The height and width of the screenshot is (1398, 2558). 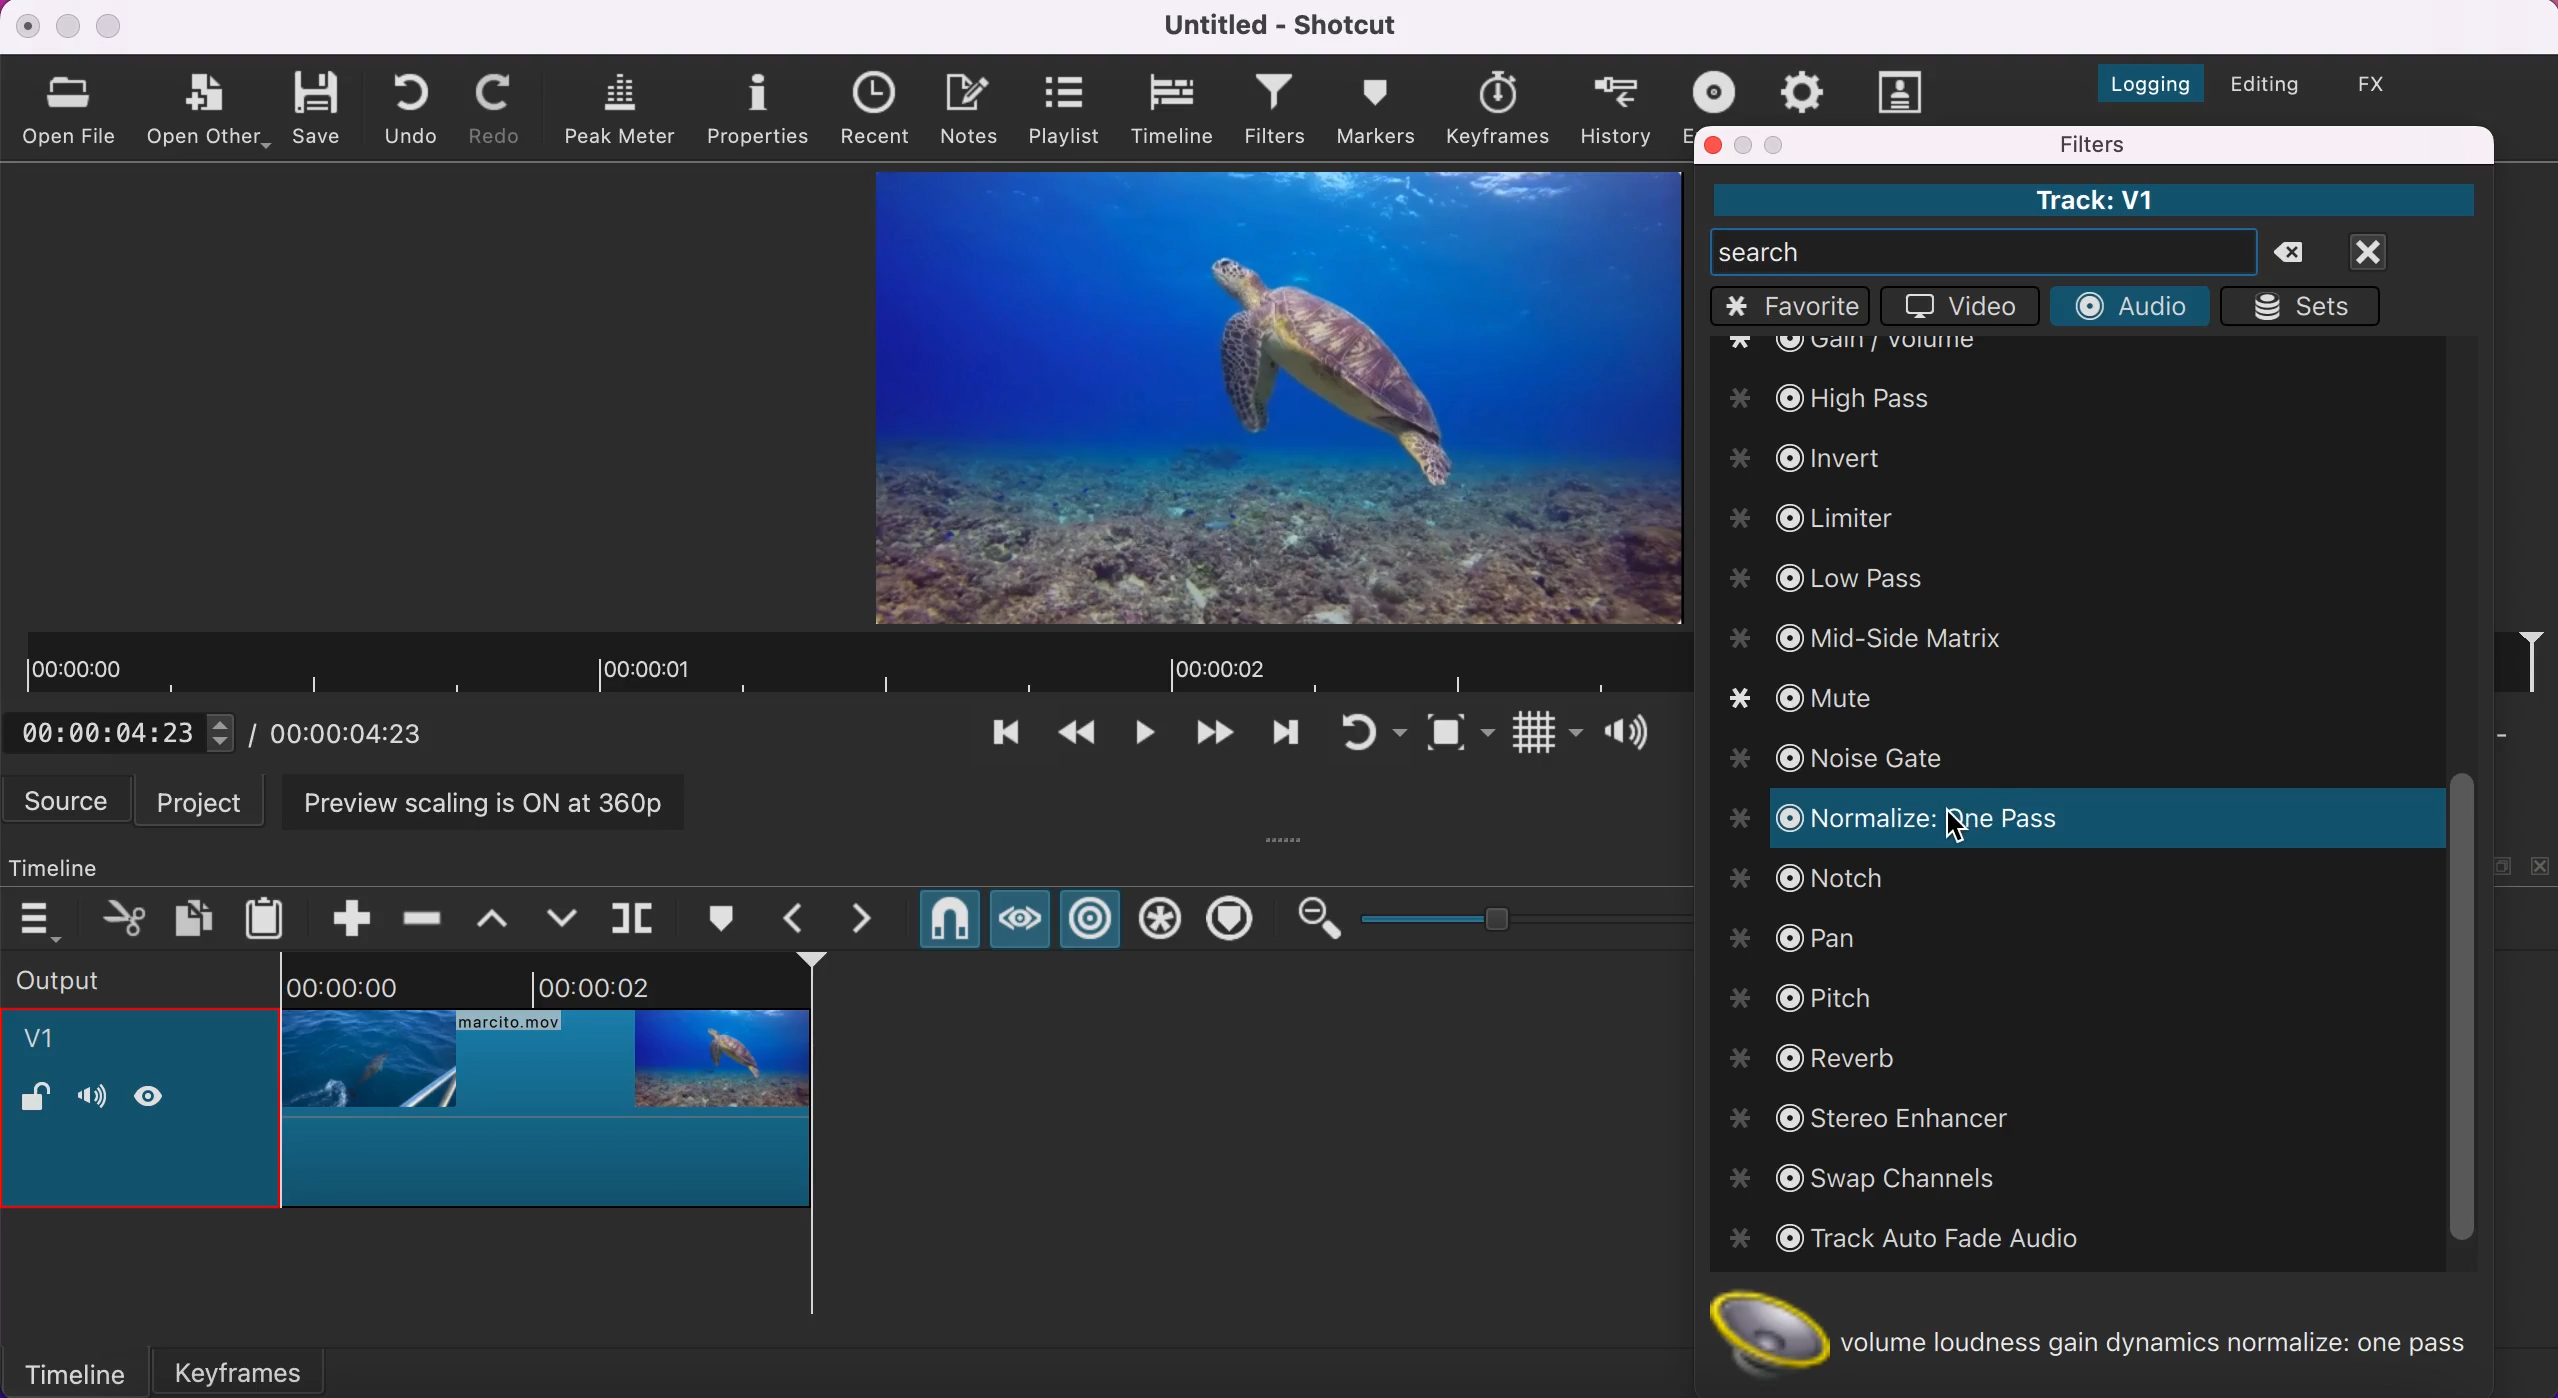 What do you see at coordinates (1317, 919) in the screenshot?
I see `zoom out` at bounding box center [1317, 919].